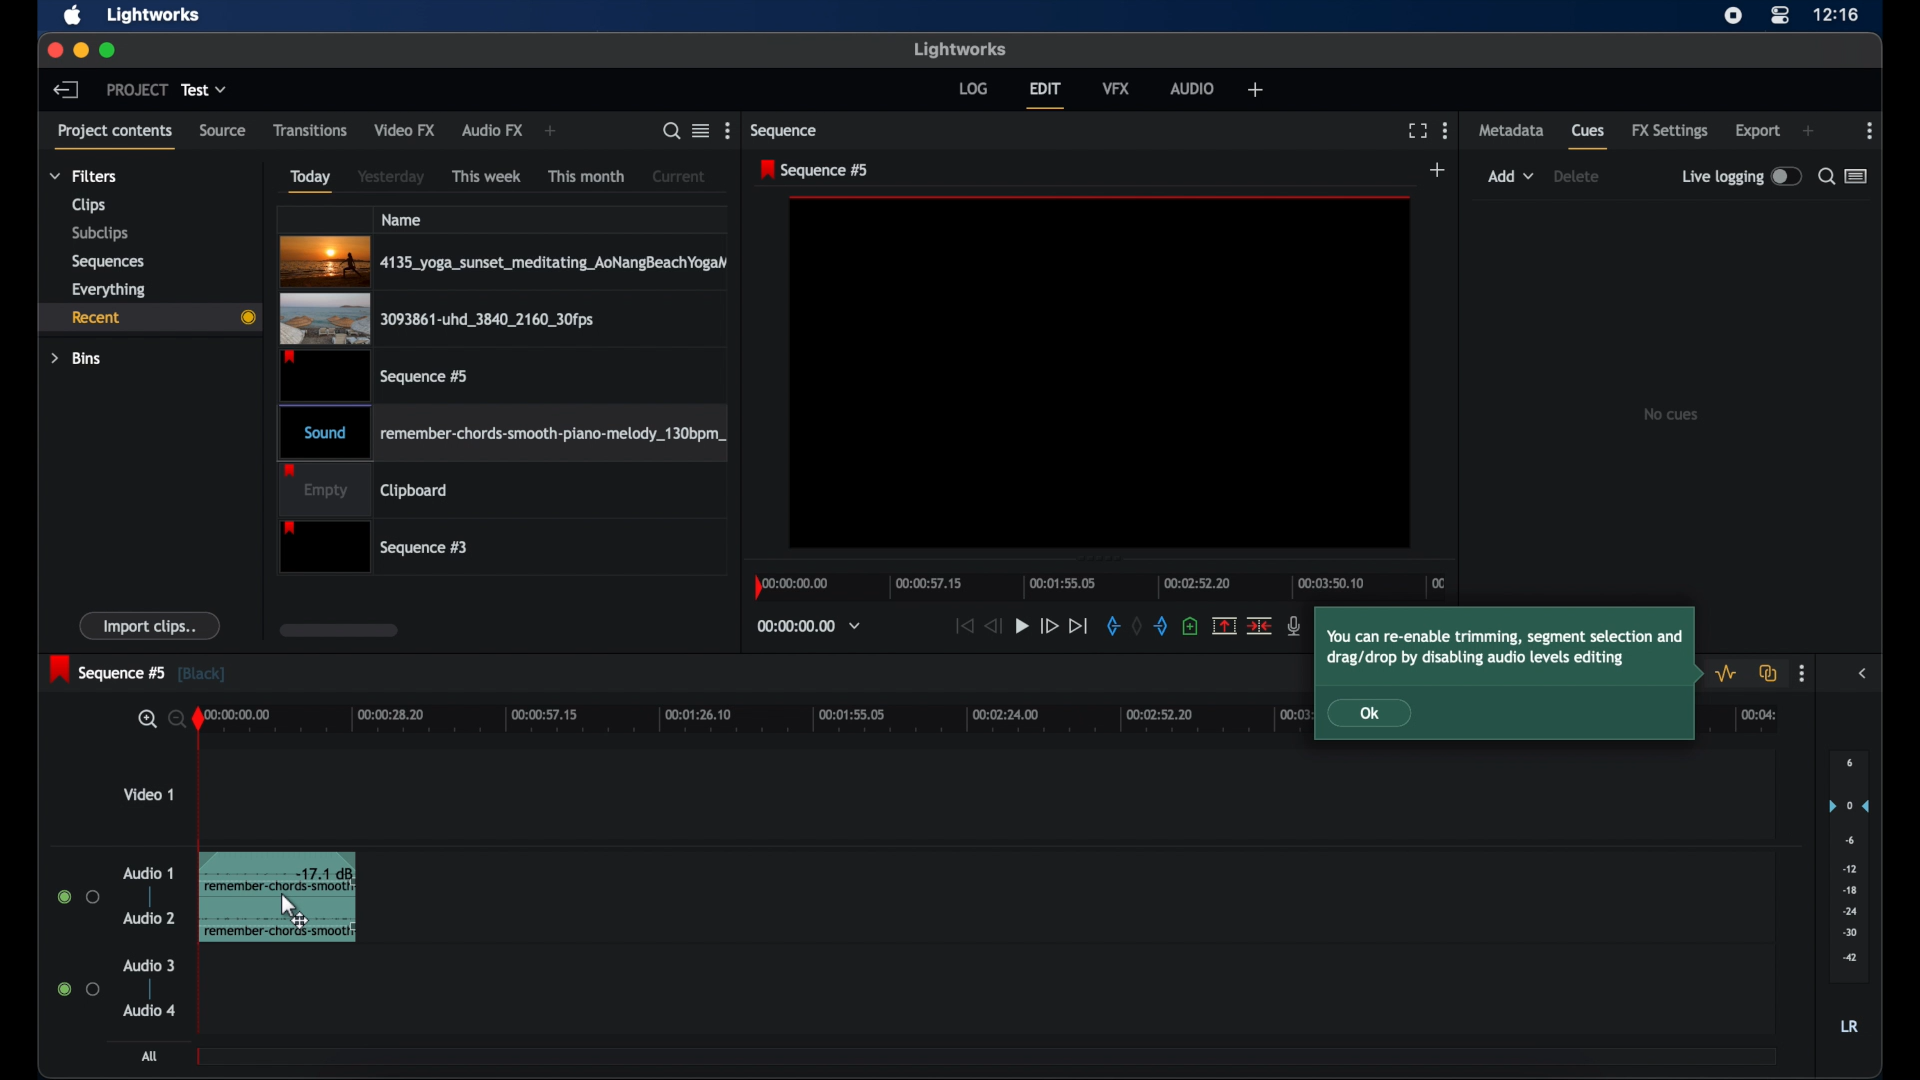 The width and height of the screenshot is (1920, 1080). I want to click on project, so click(137, 89).